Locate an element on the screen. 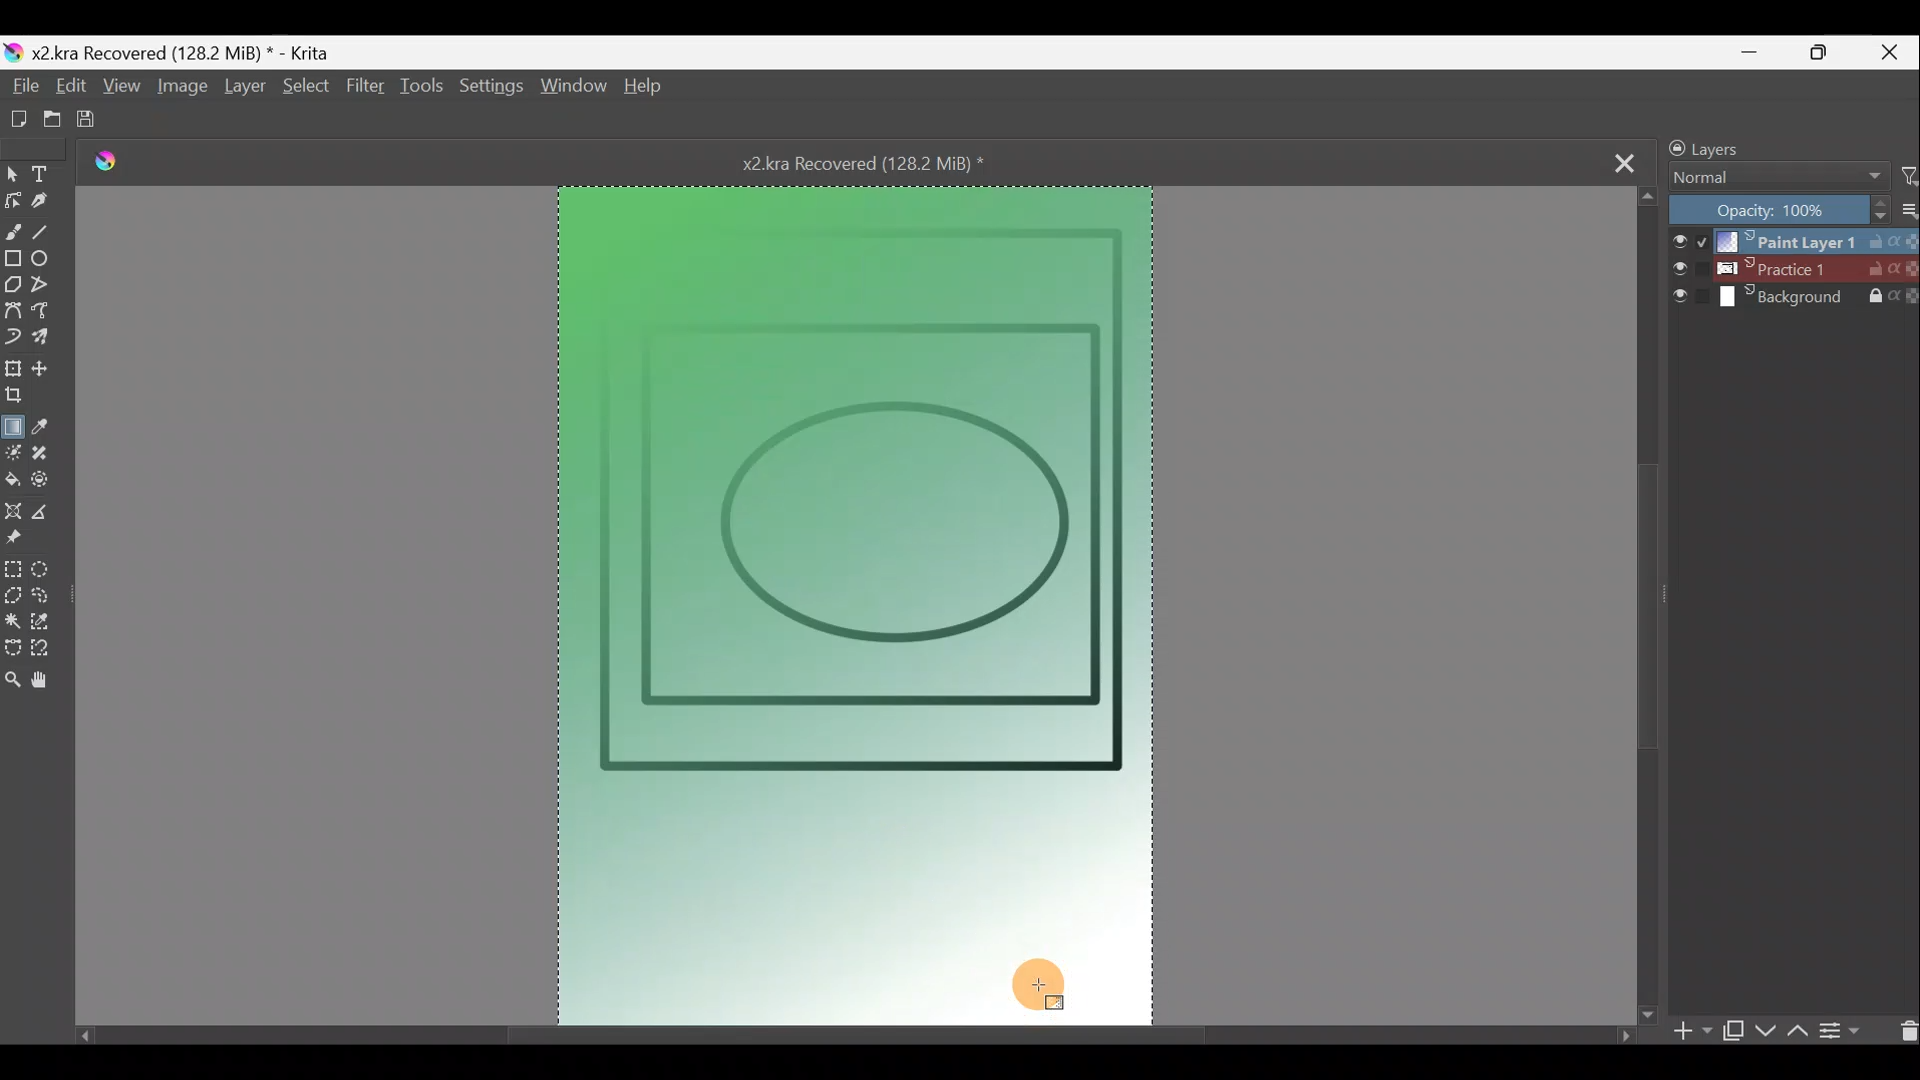 The image size is (1920, 1080). Draw a gradient is located at coordinates (14, 423).